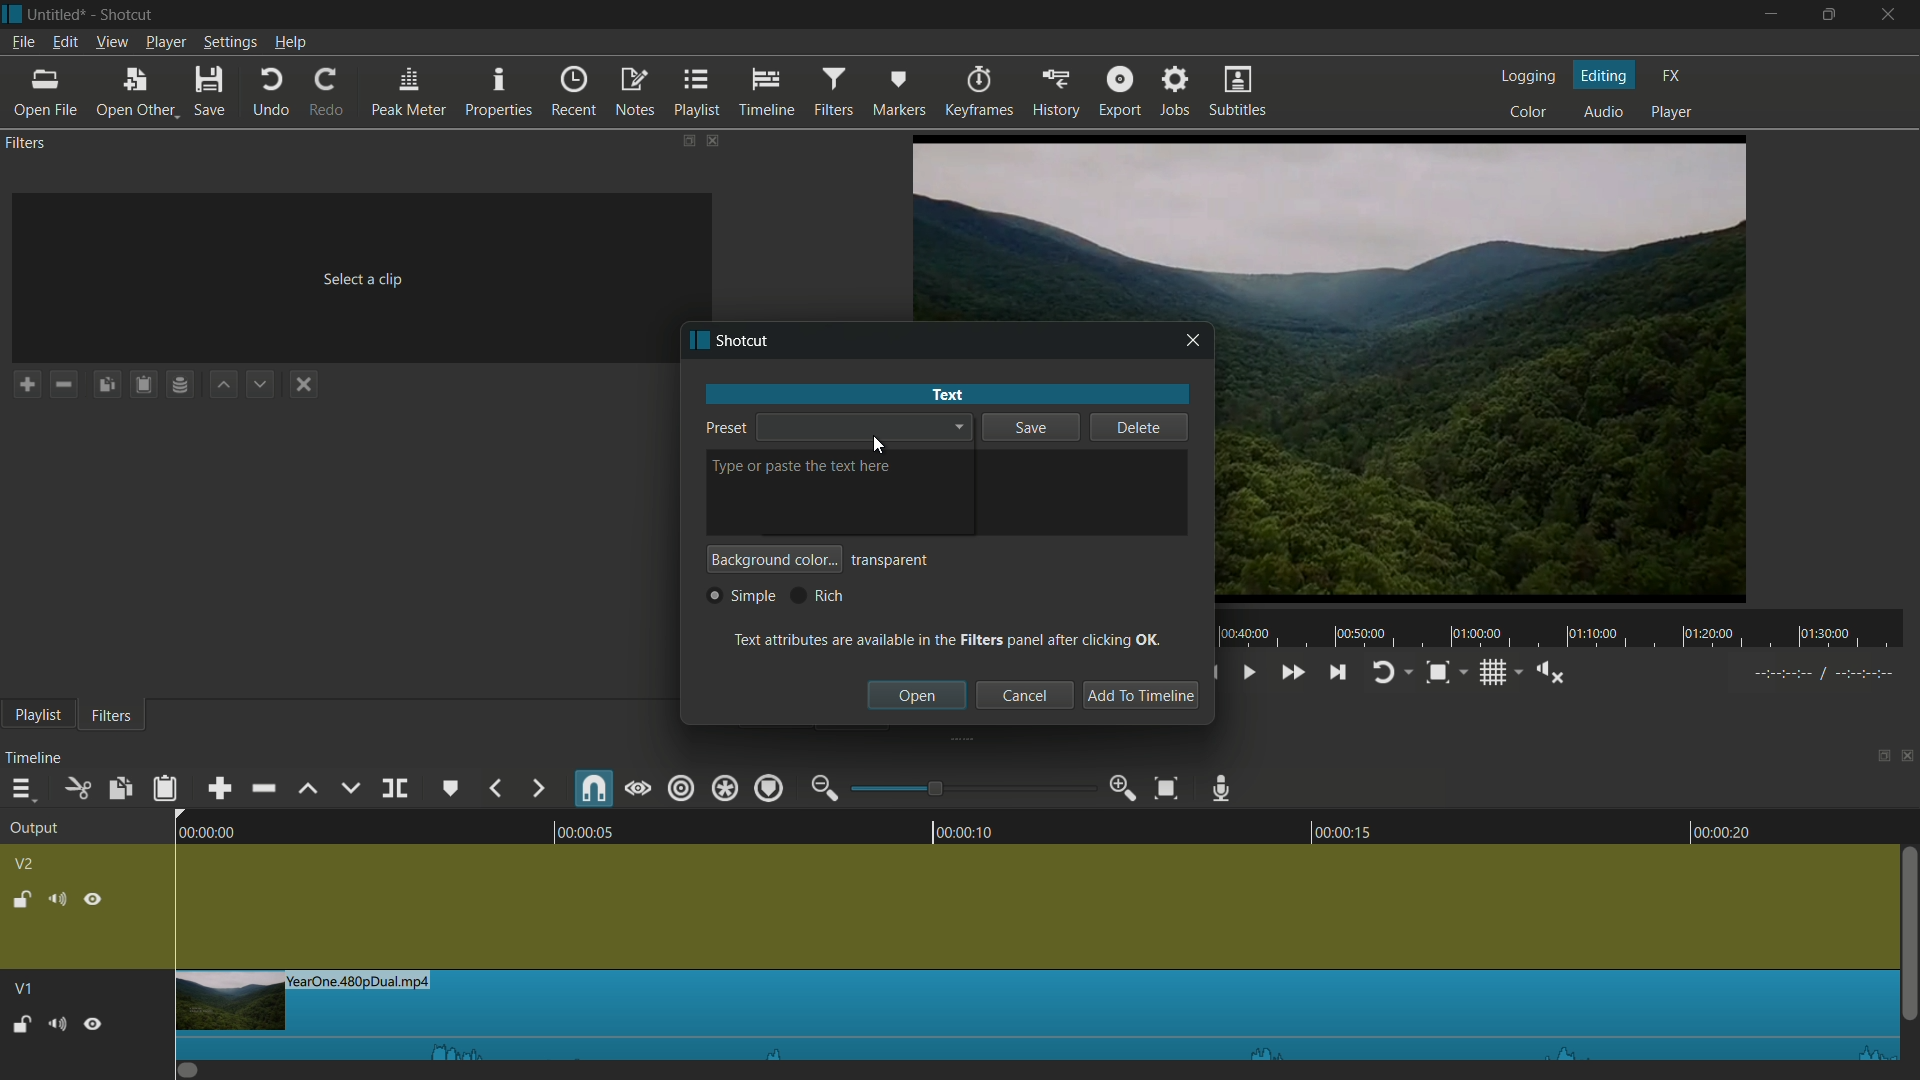 The height and width of the screenshot is (1080, 1920). What do you see at coordinates (1568, 629) in the screenshot?
I see `time` at bounding box center [1568, 629].